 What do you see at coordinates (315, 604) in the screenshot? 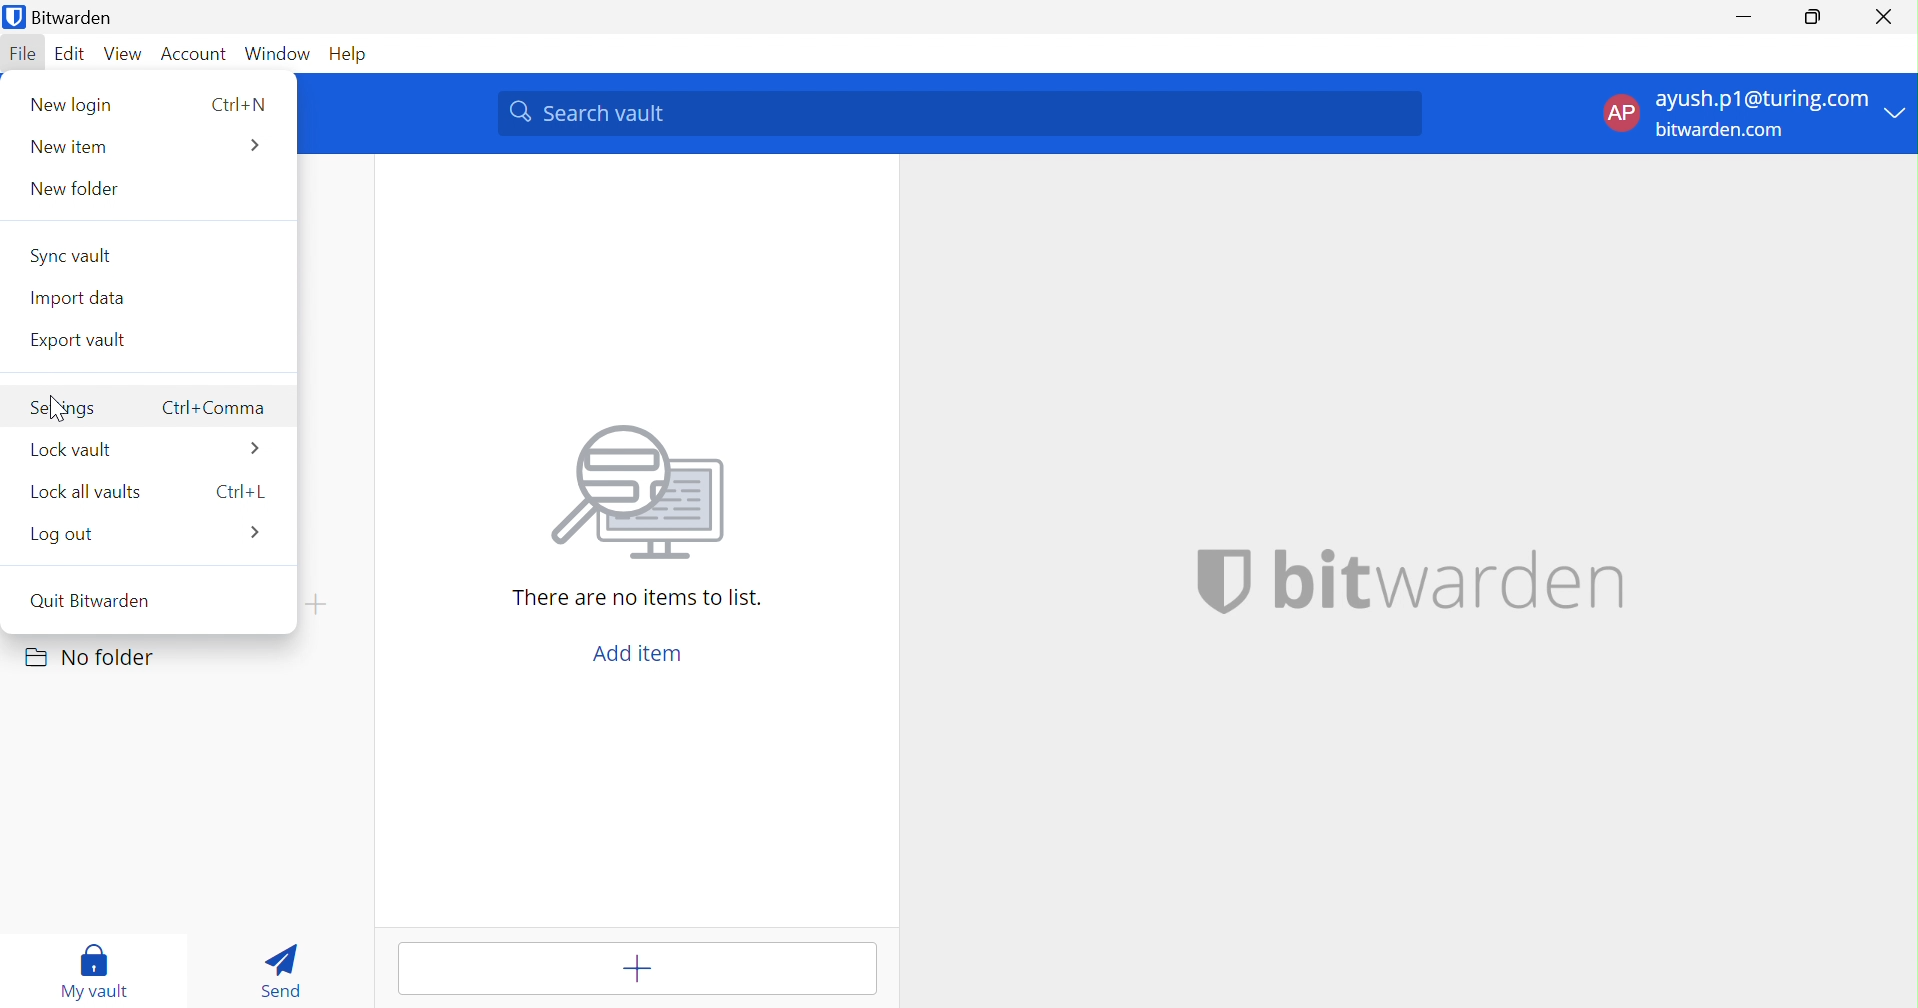
I see `create folder` at bounding box center [315, 604].